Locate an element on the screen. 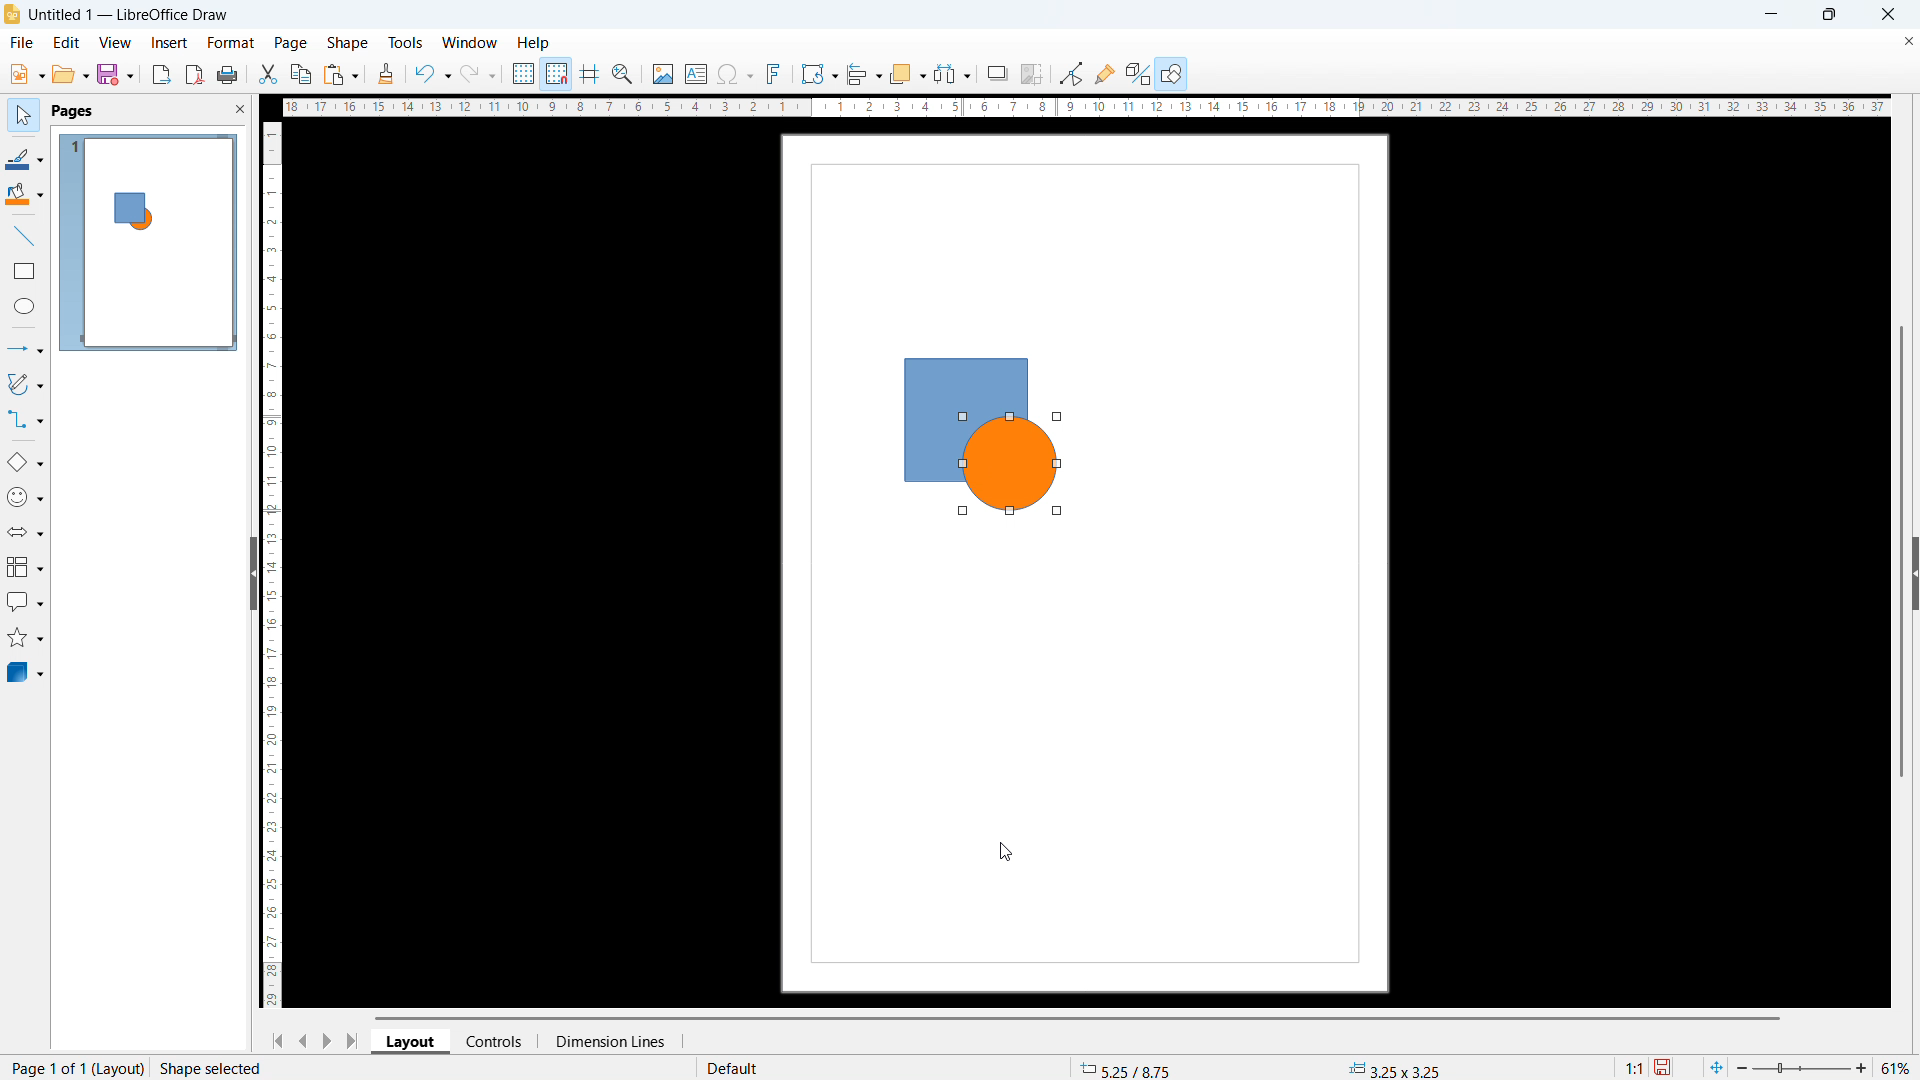  insert image is located at coordinates (662, 73).